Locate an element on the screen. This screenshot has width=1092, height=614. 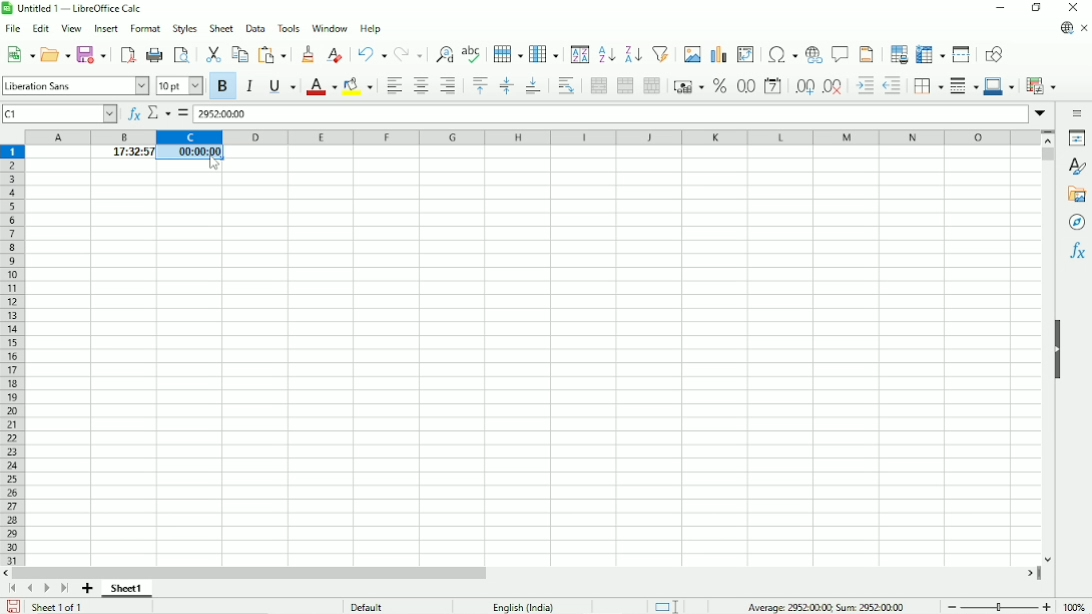
Scroll to previous sheet is located at coordinates (29, 589).